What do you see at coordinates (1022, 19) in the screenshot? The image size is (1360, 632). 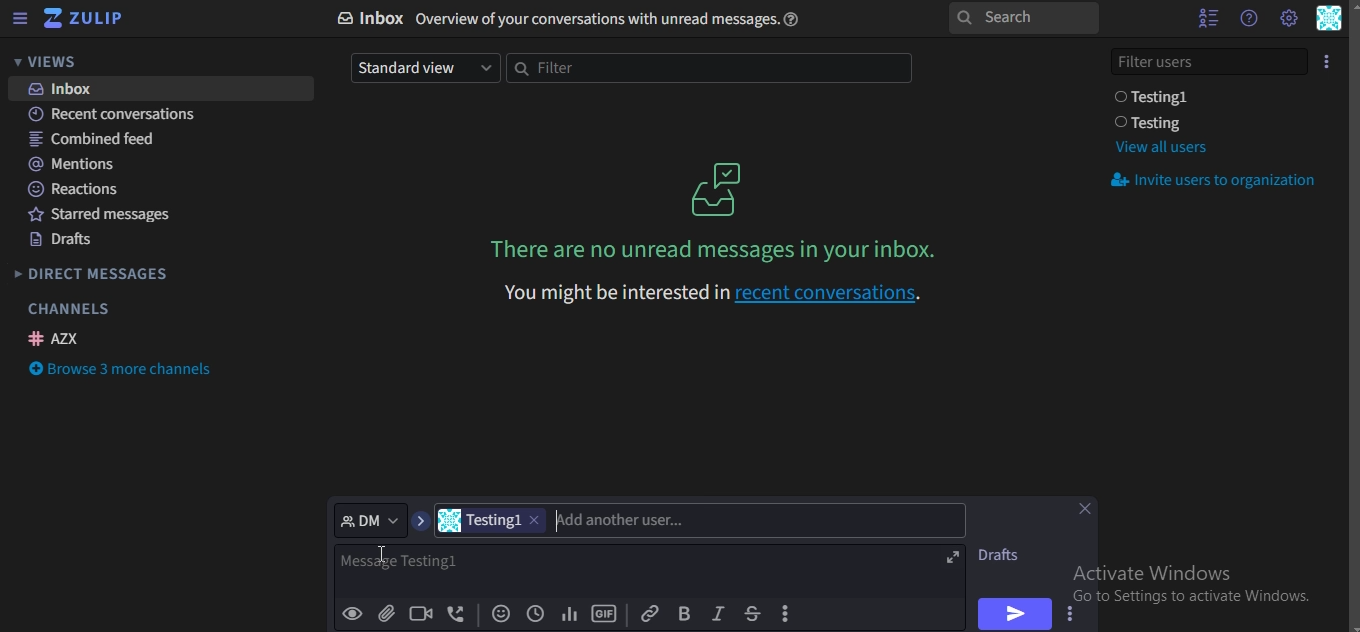 I see `search` at bounding box center [1022, 19].